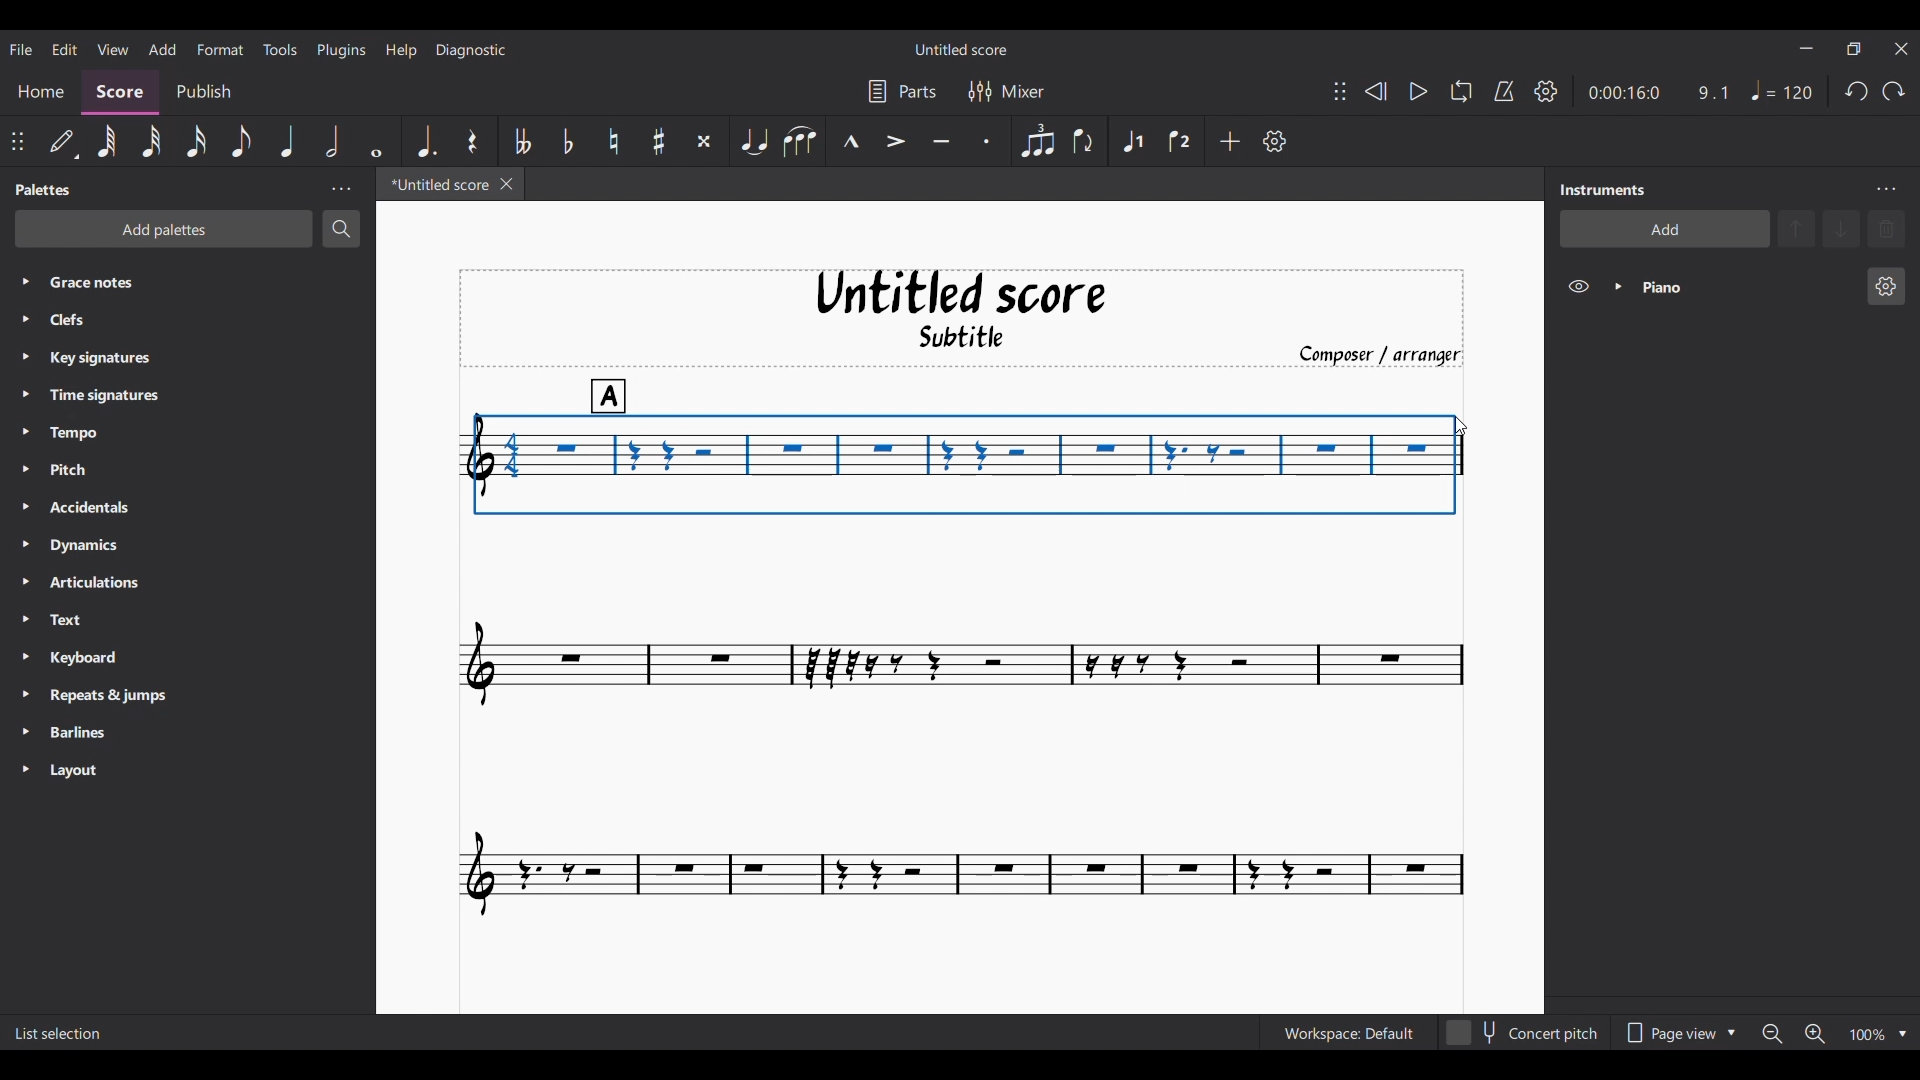 This screenshot has width=1920, height=1080. What do you see at coordinates (1782, 90) in the screenshot?
I see `Quarter note` at bounding box center [1782, 90].